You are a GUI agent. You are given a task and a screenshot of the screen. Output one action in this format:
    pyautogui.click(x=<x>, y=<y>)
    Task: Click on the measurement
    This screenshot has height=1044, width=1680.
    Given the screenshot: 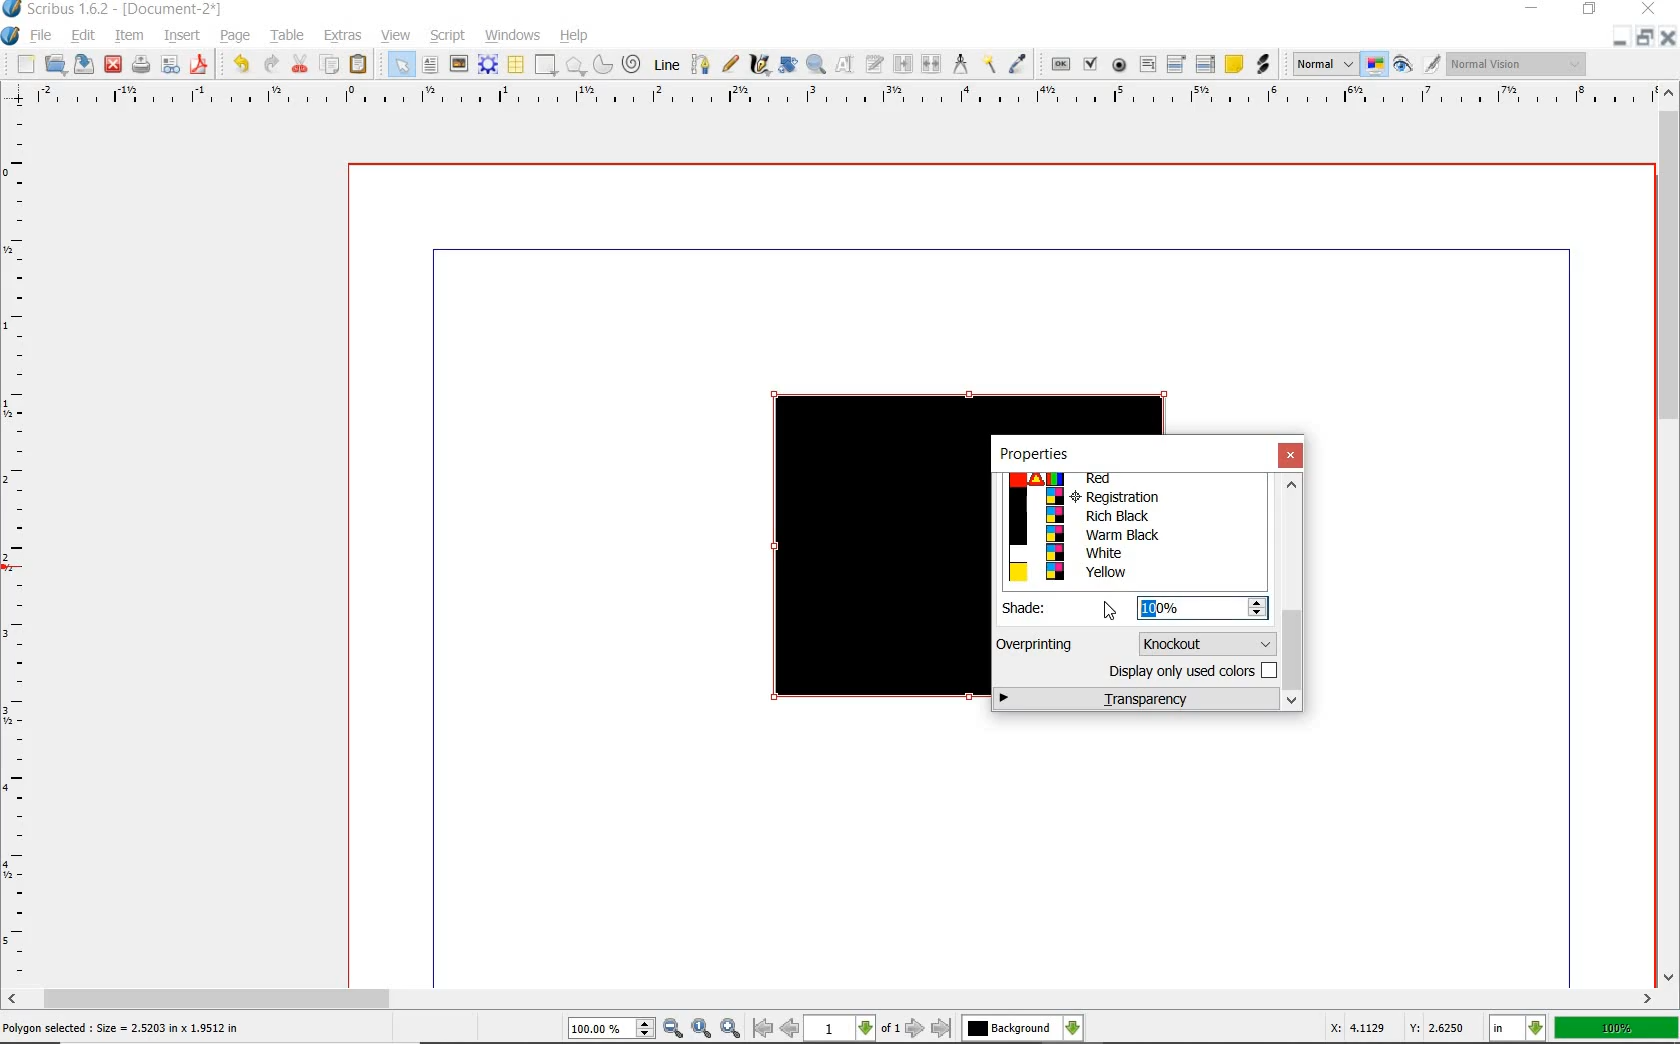 What is the action you would take?
    pyautogui.click(x=963, y=66)
    